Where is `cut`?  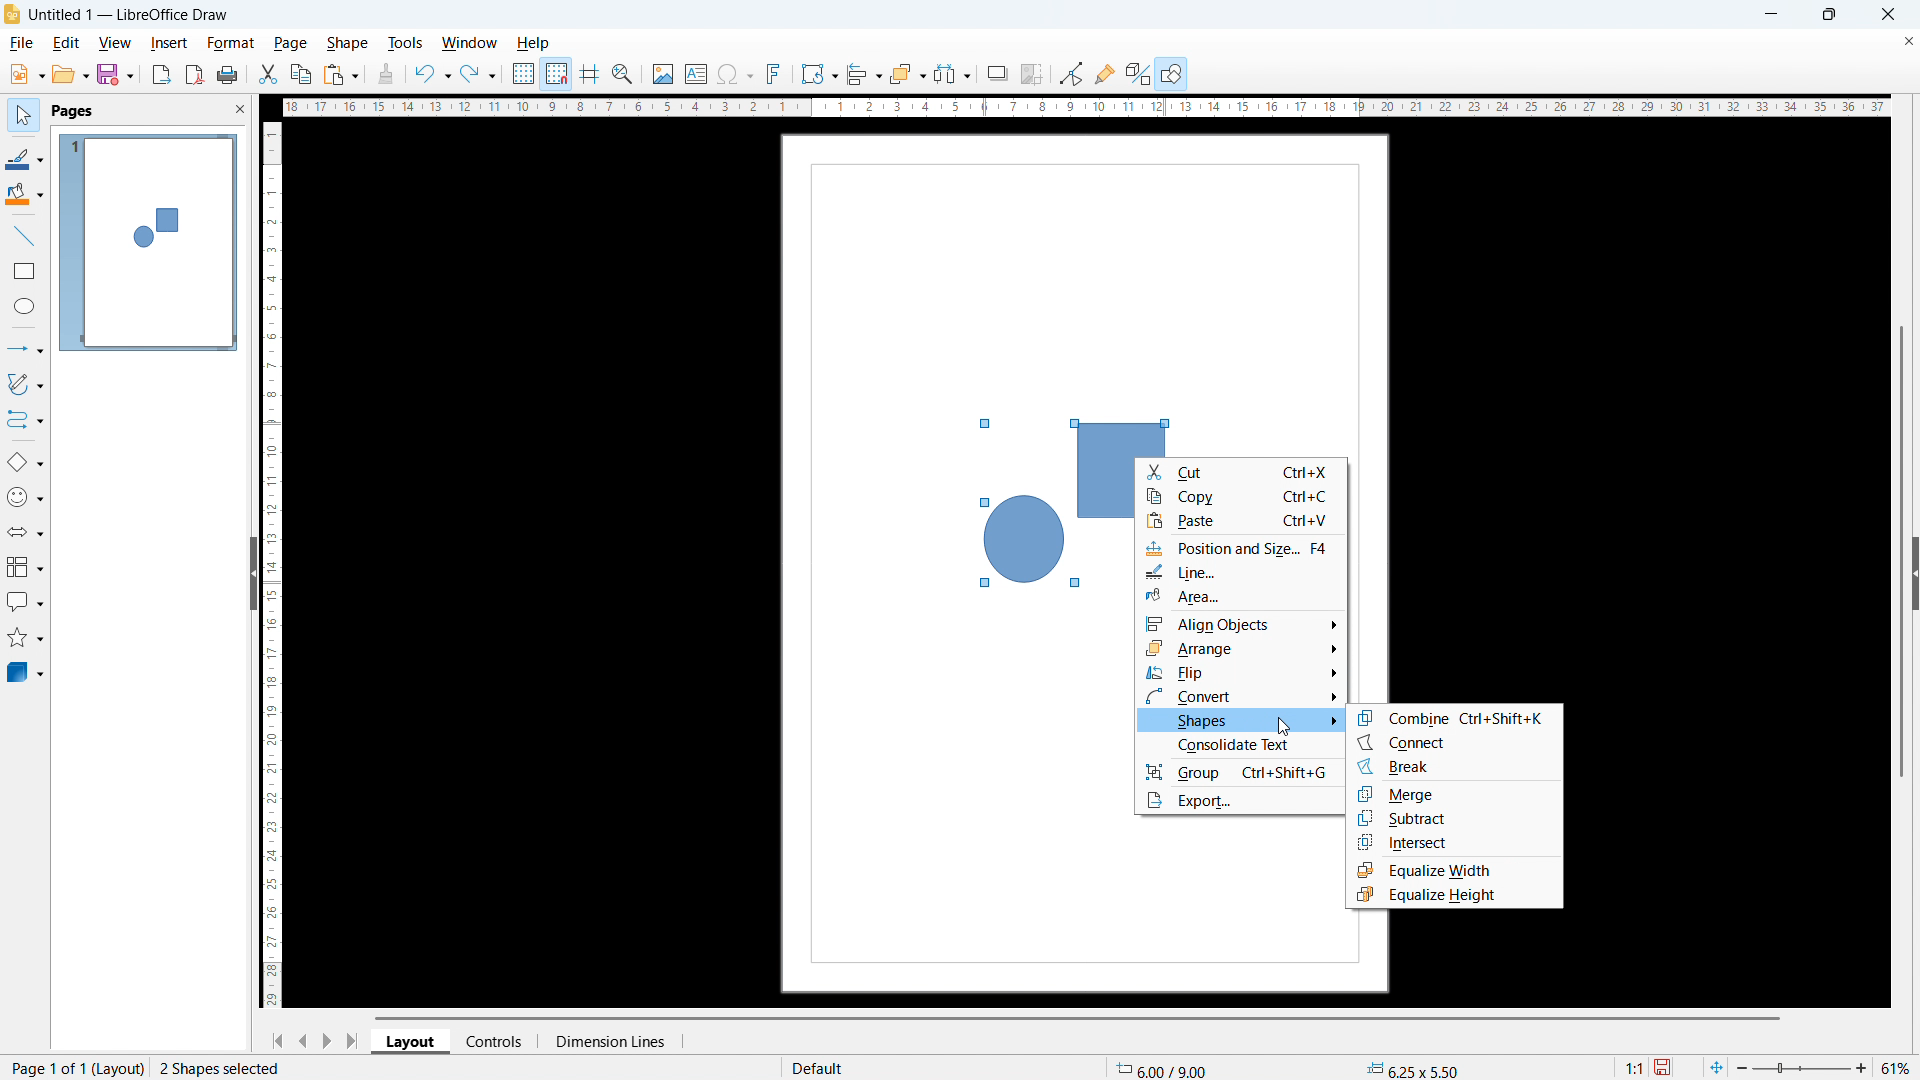 cut is located at coordinates (1243, 471).